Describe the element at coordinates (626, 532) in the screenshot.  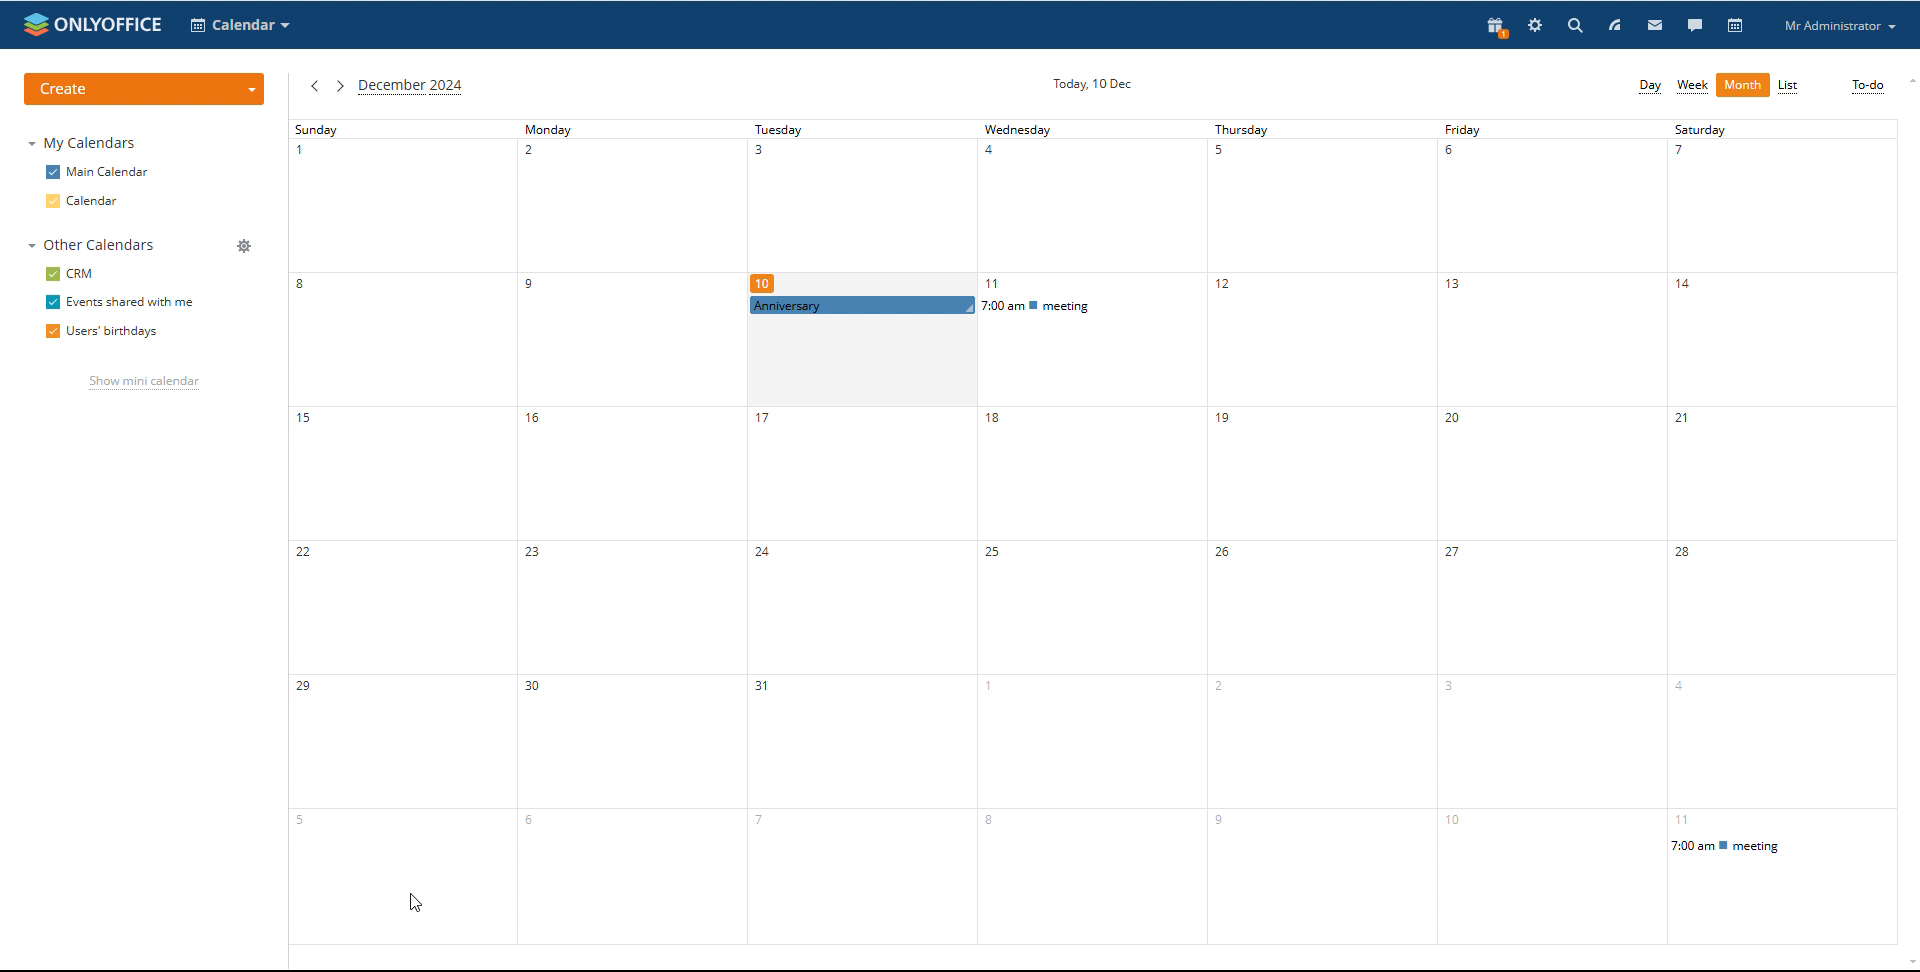
I see `monday` at that location.